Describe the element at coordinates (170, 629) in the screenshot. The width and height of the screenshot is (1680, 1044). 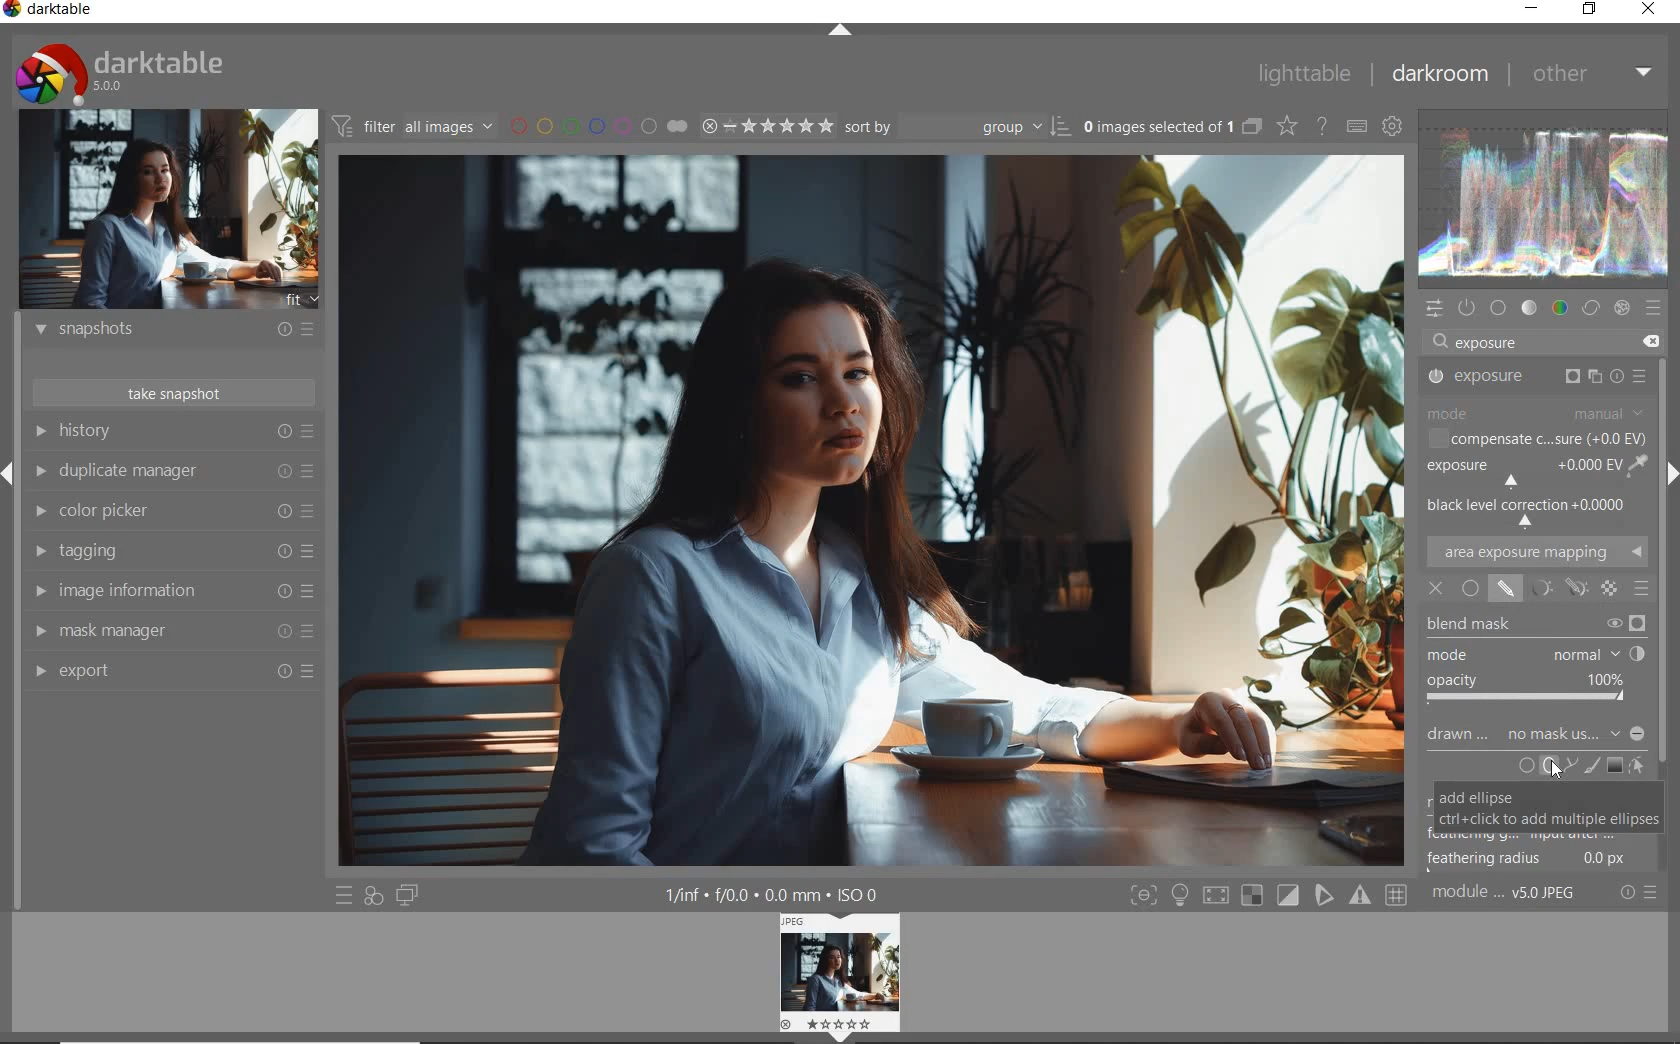
I see `mask manager` at that location.